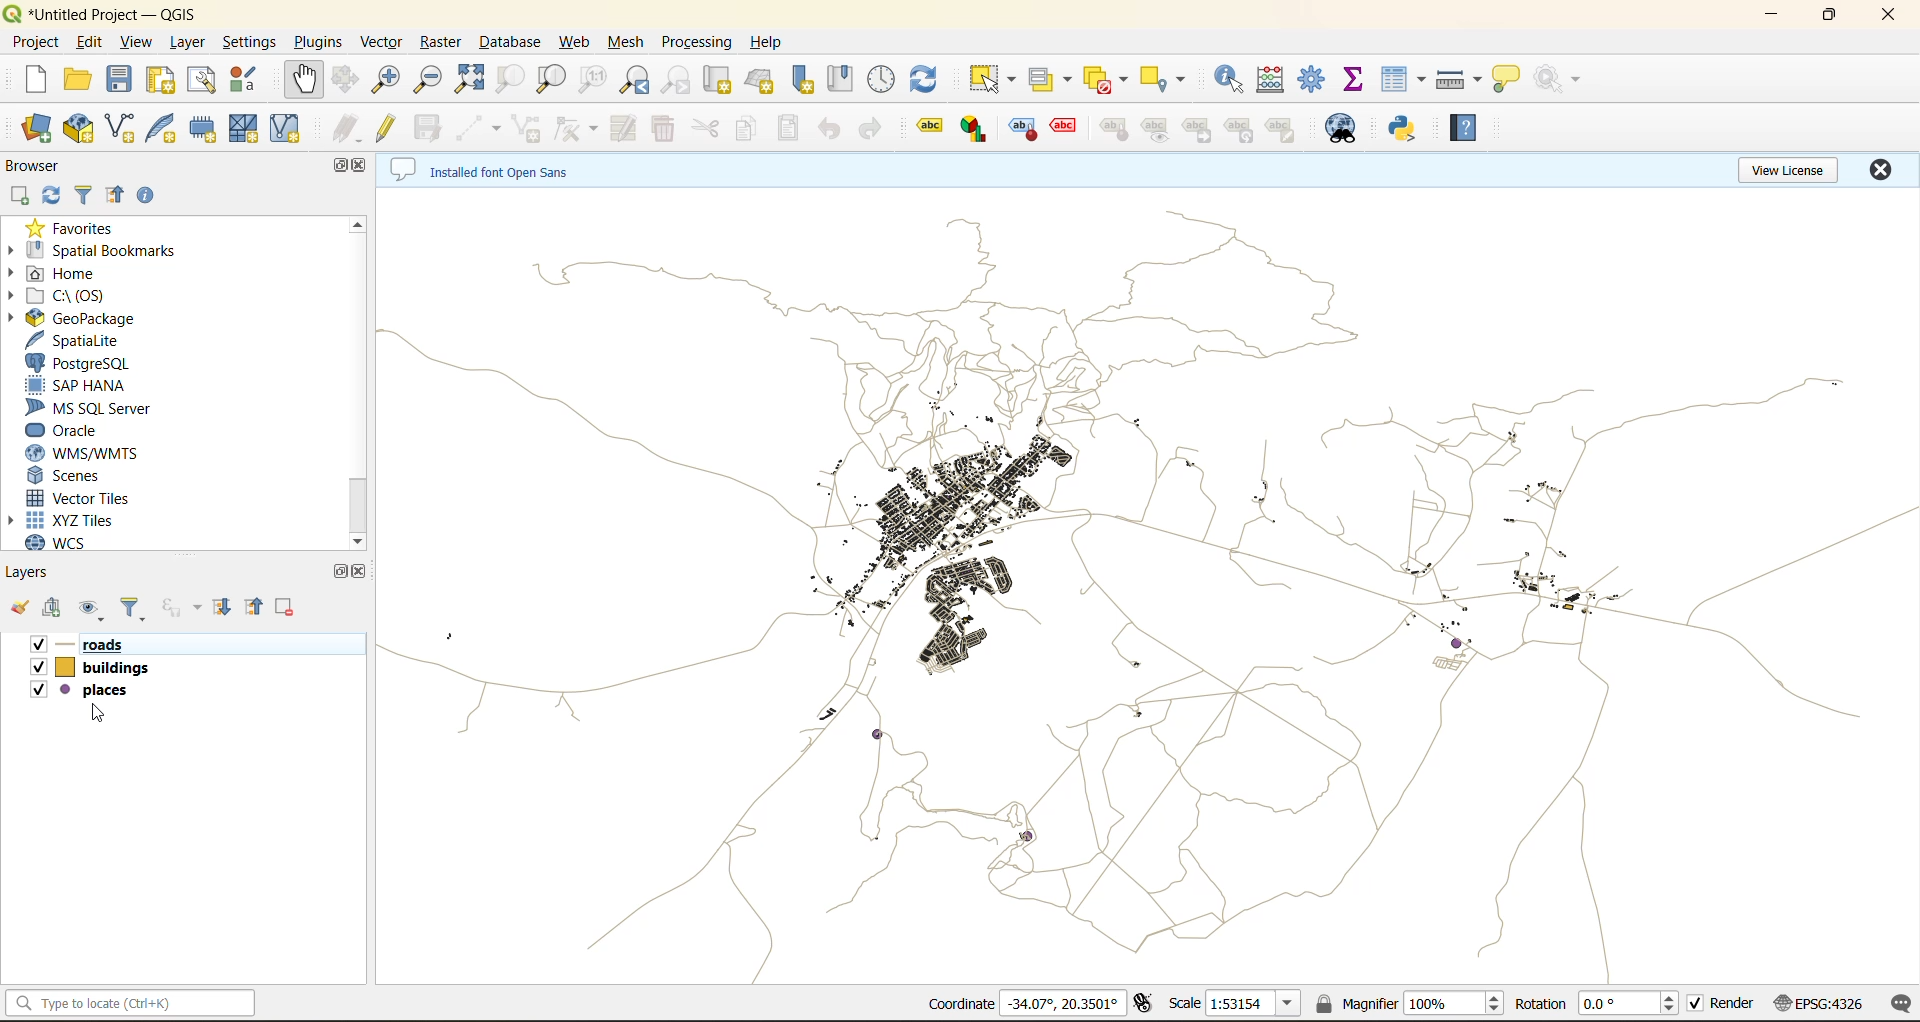  Describe the element at coordinates (763, 76) in the screenshot. I see `new 3d map` at that location.